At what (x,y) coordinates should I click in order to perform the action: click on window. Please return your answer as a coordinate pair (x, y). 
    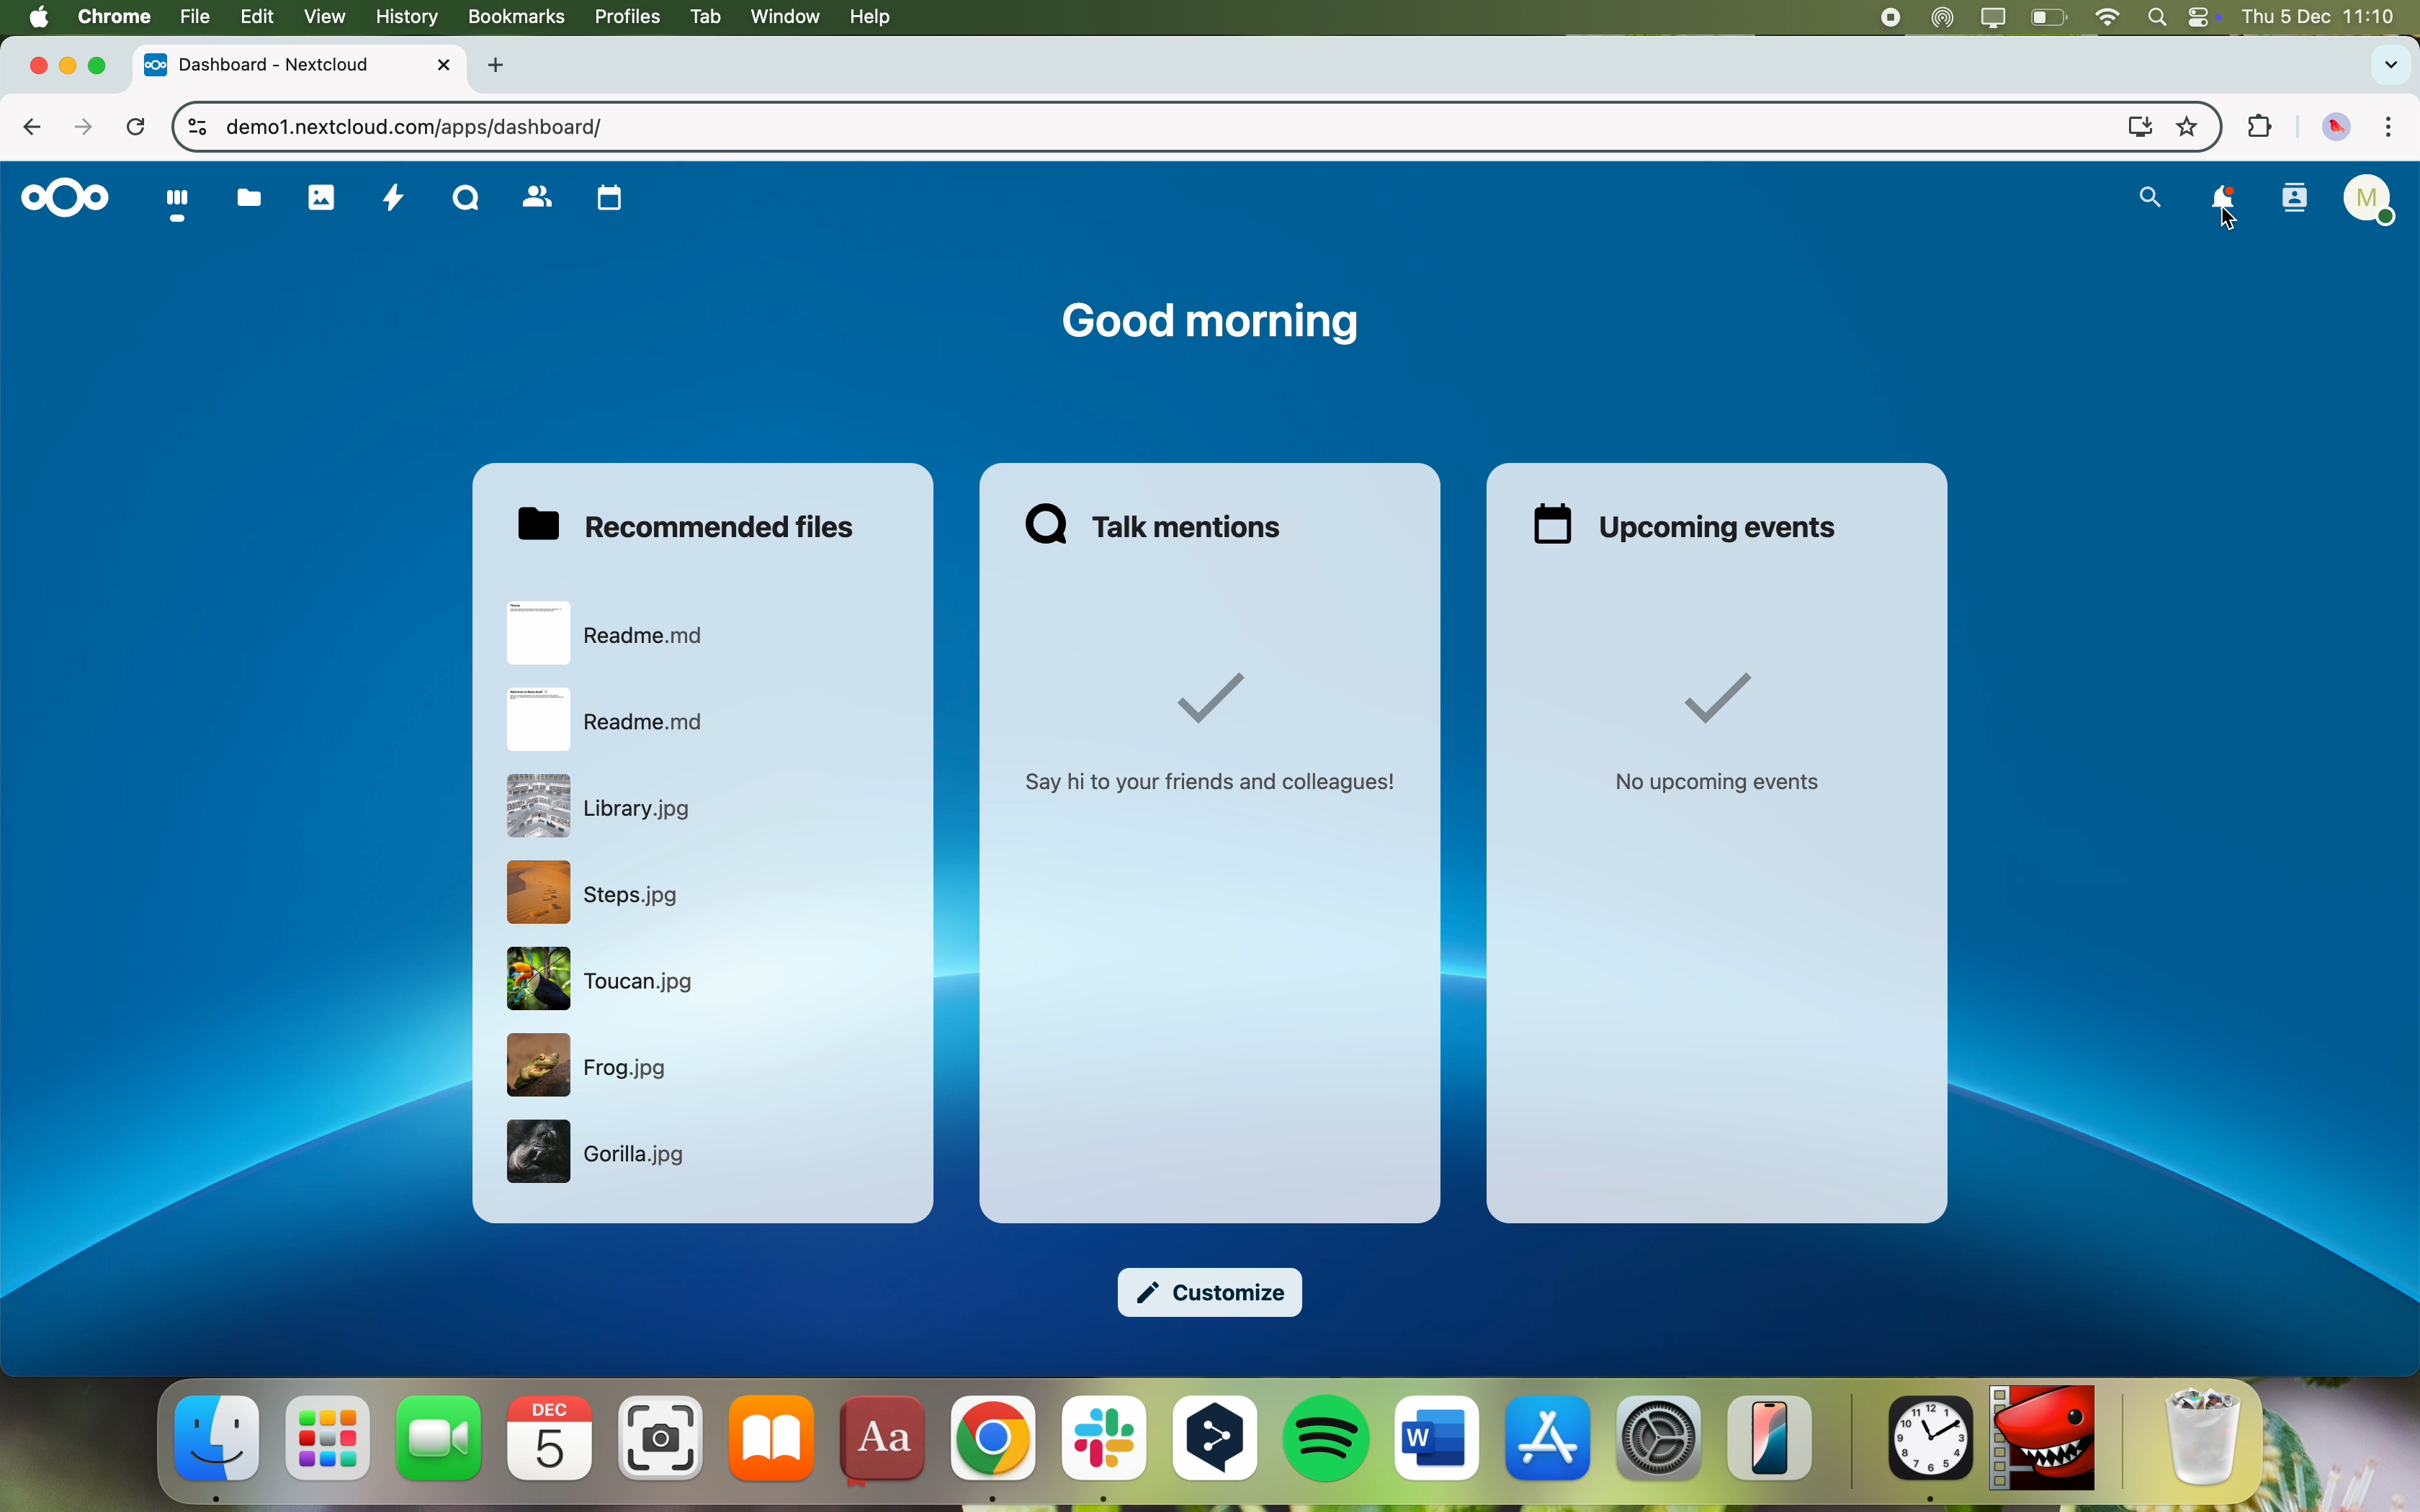
    Looking at the image, I should click on (786, 18).